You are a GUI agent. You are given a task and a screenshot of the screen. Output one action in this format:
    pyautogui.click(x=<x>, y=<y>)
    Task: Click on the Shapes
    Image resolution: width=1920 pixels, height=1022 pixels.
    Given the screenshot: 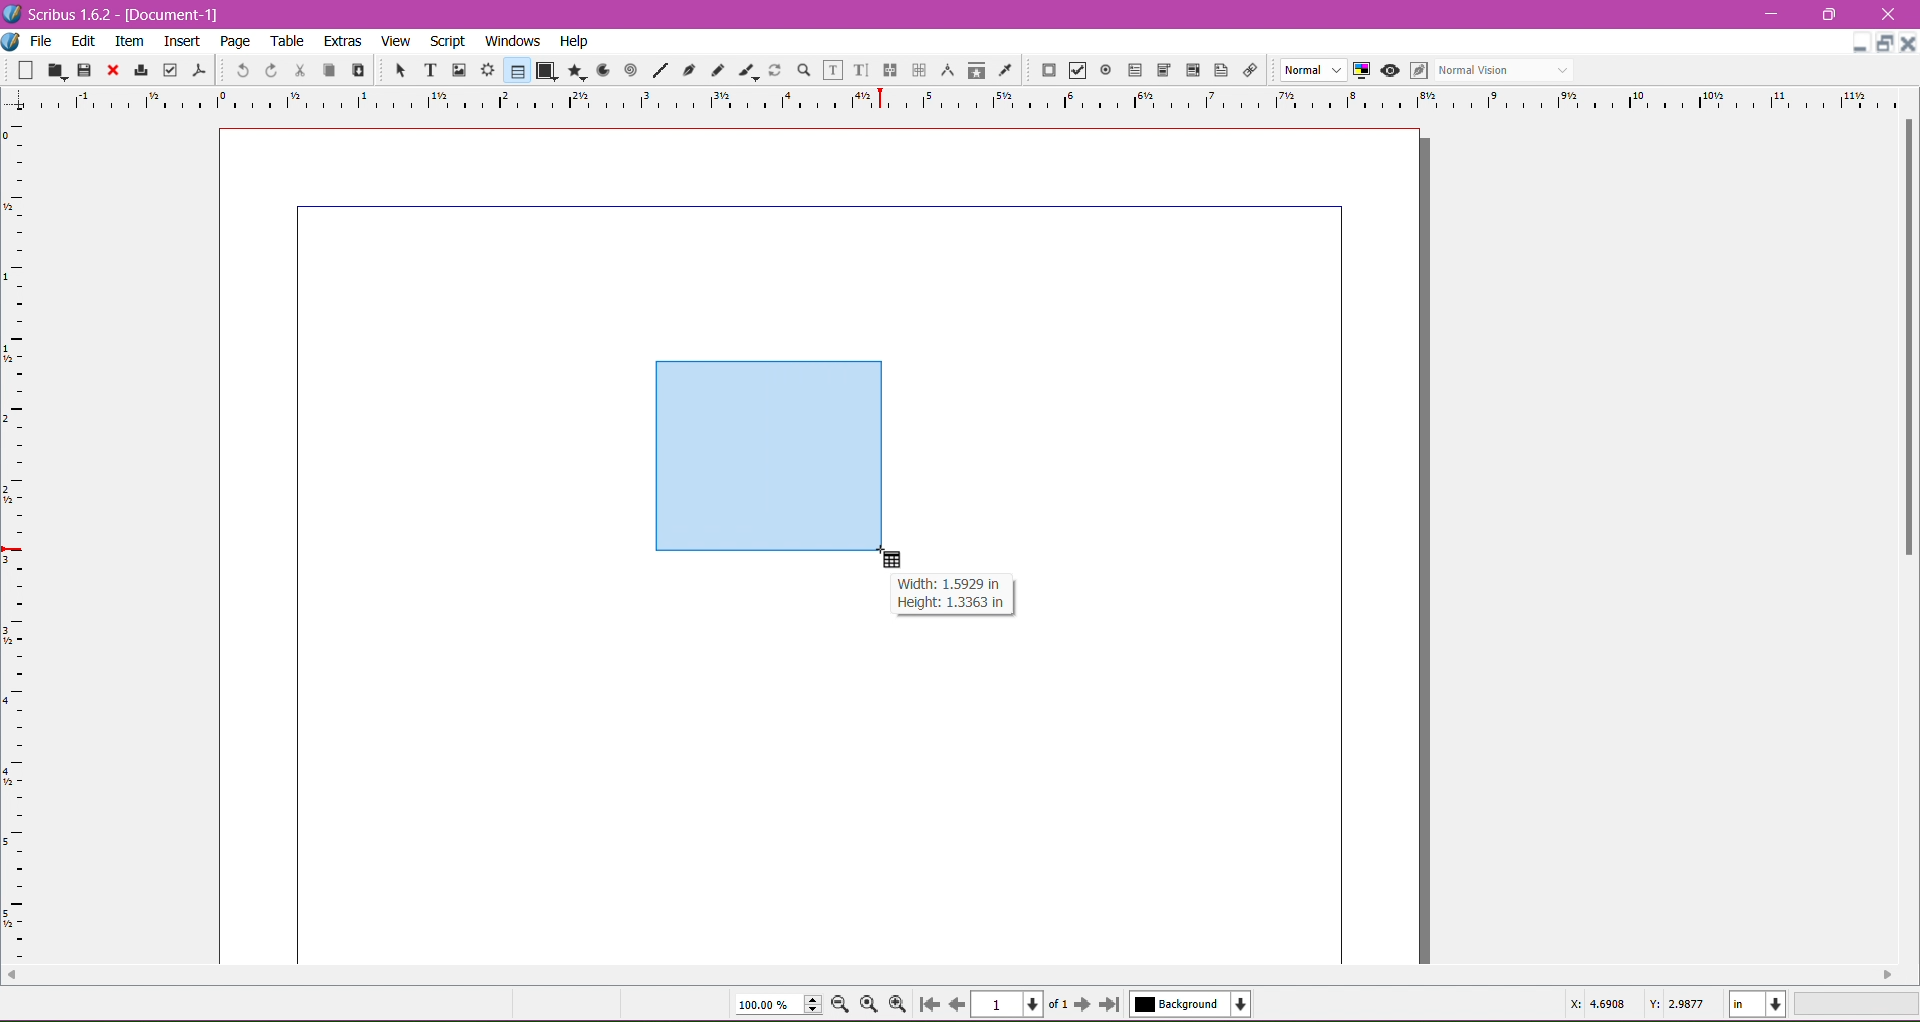 What is the action you would take?
    pyautogui.click(x=545, y=70)
    